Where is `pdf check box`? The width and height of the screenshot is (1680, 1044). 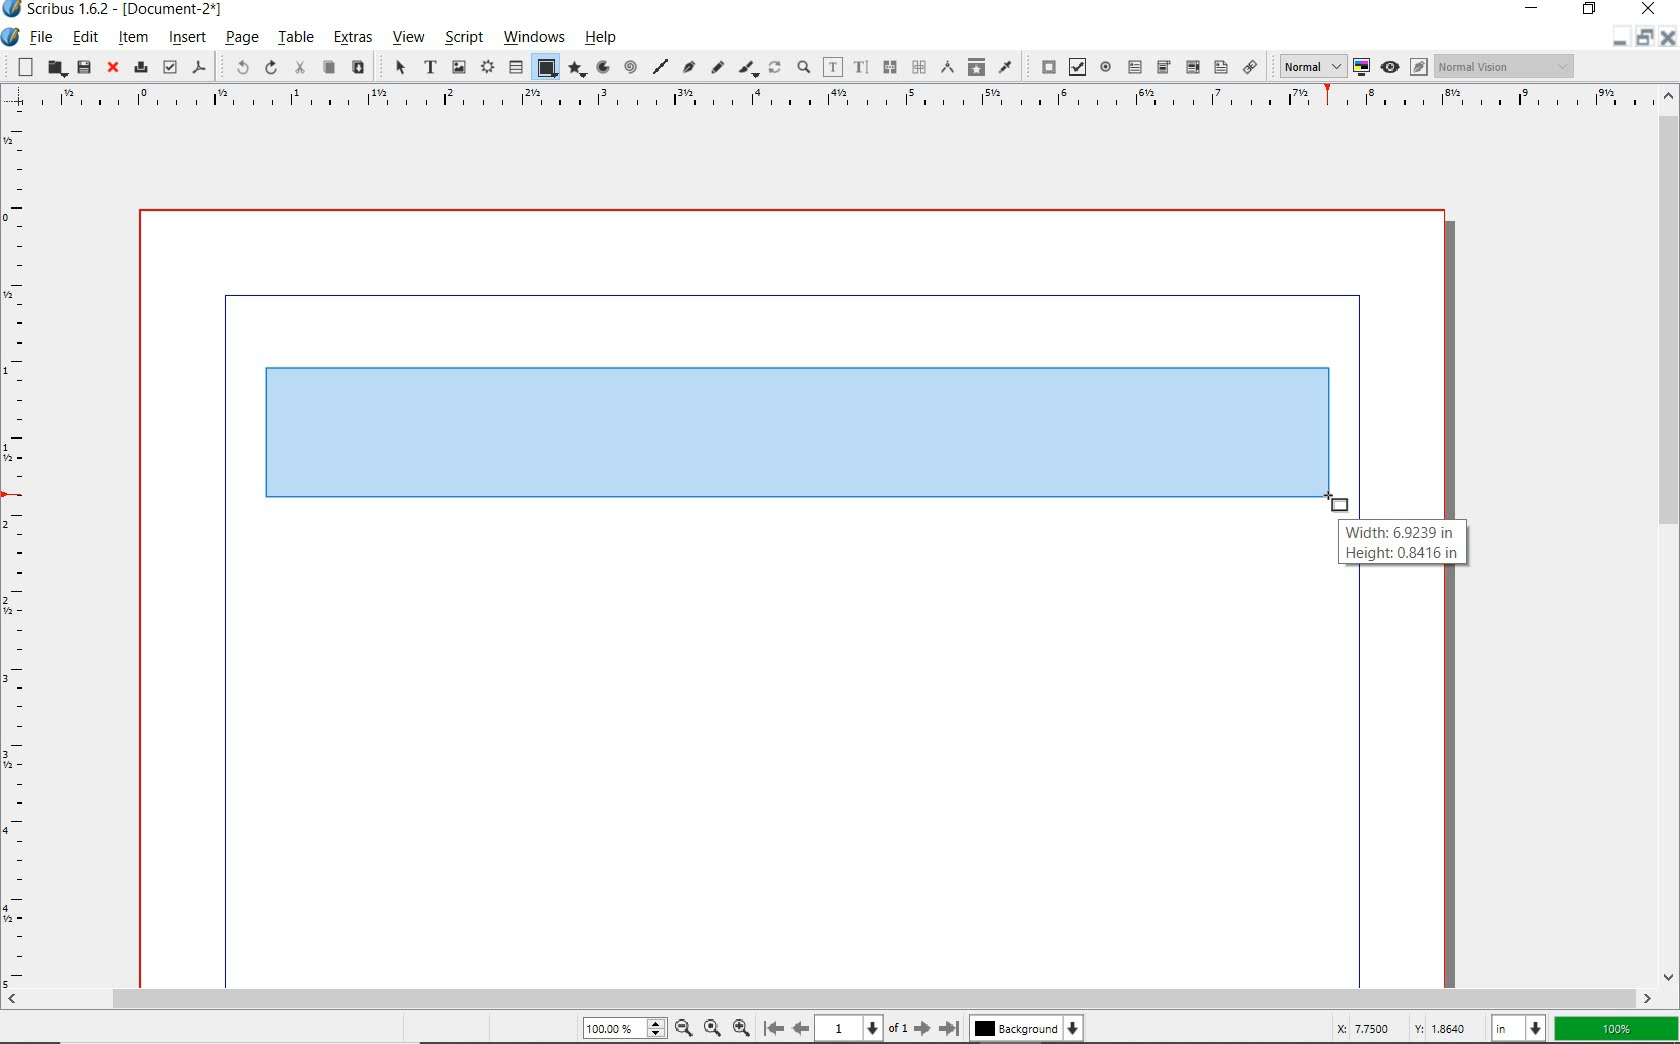 pdf check box is located at coordinates (1074, 66).